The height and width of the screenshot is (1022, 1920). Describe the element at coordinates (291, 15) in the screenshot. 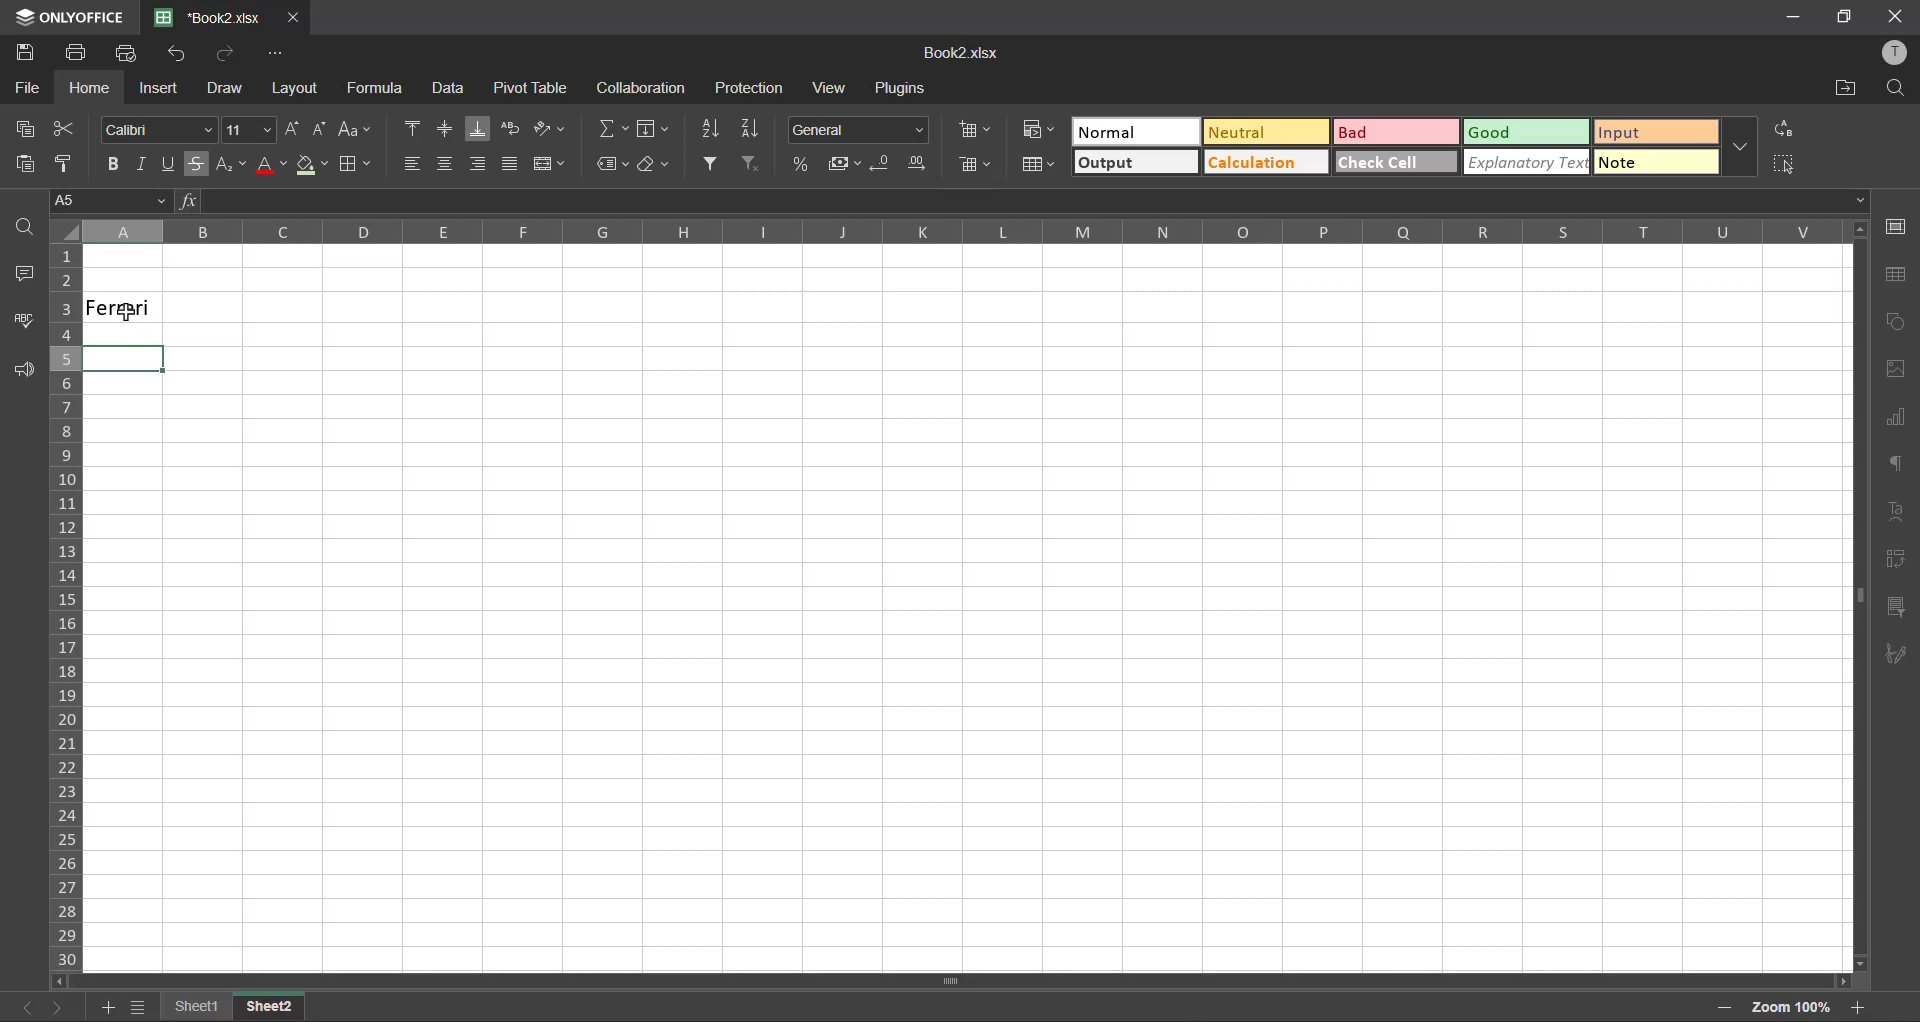

I see `close tab` at that location.